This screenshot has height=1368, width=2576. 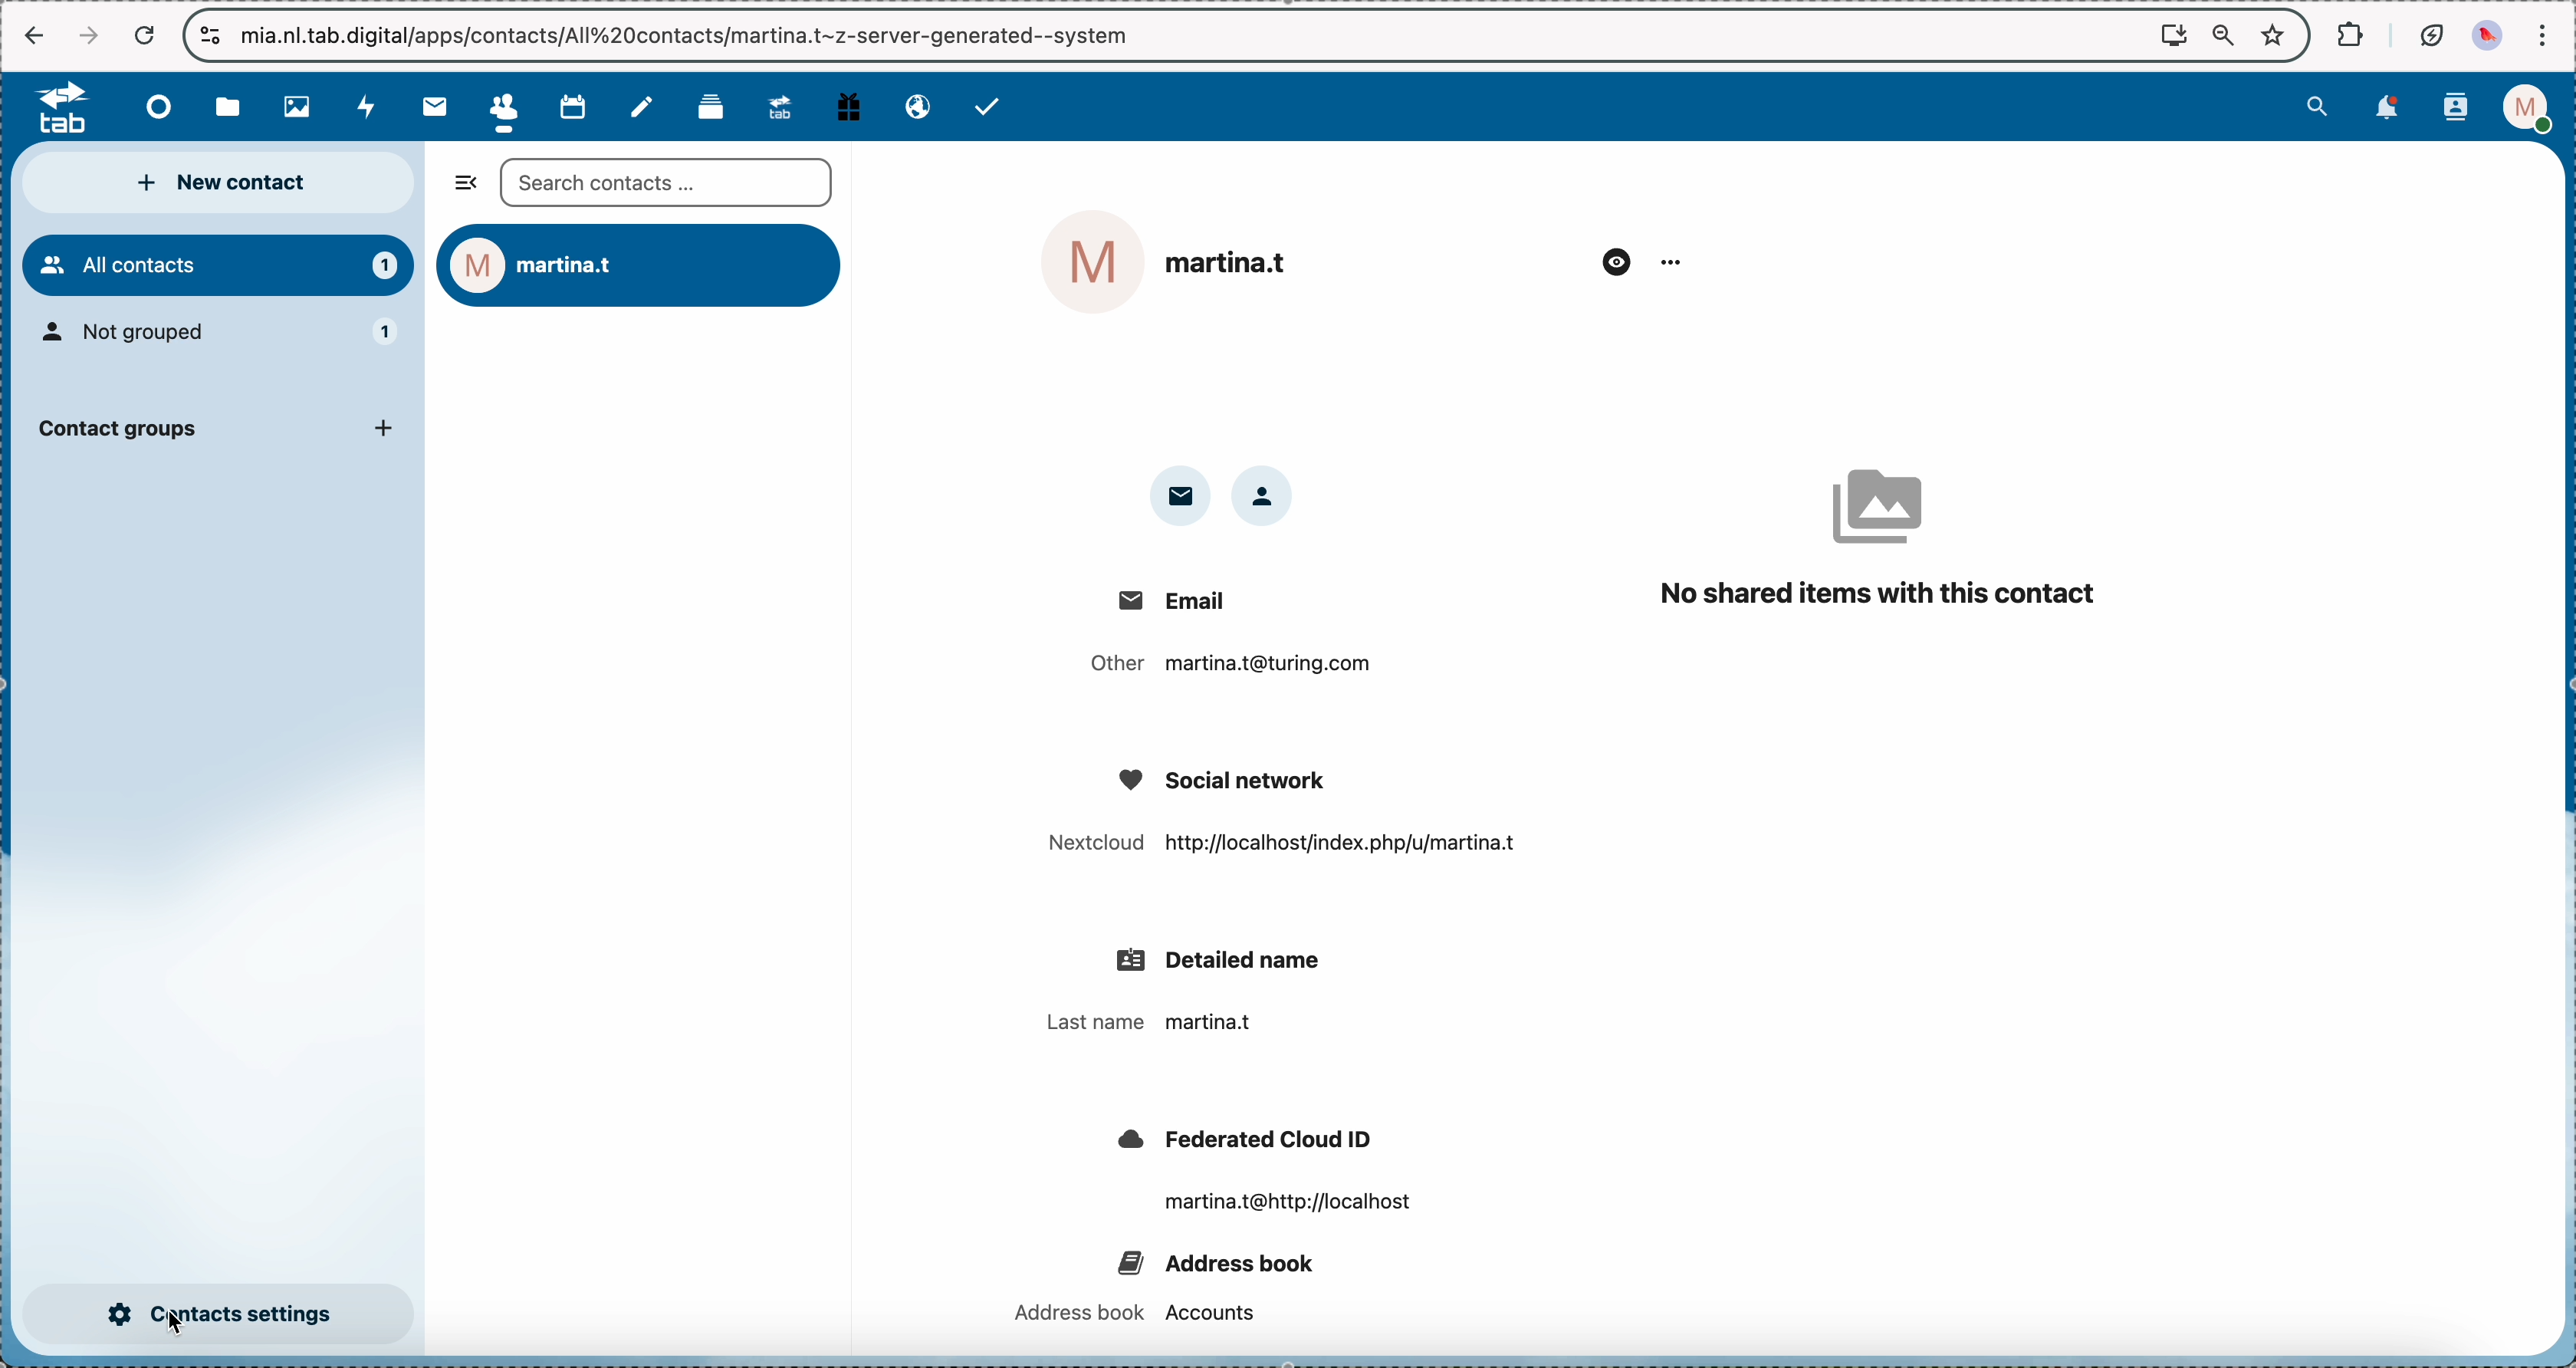 What do you see at coordinates (1204, 992) in the screenshot?
I see `detailed name` at bounding box center [1204, 992].